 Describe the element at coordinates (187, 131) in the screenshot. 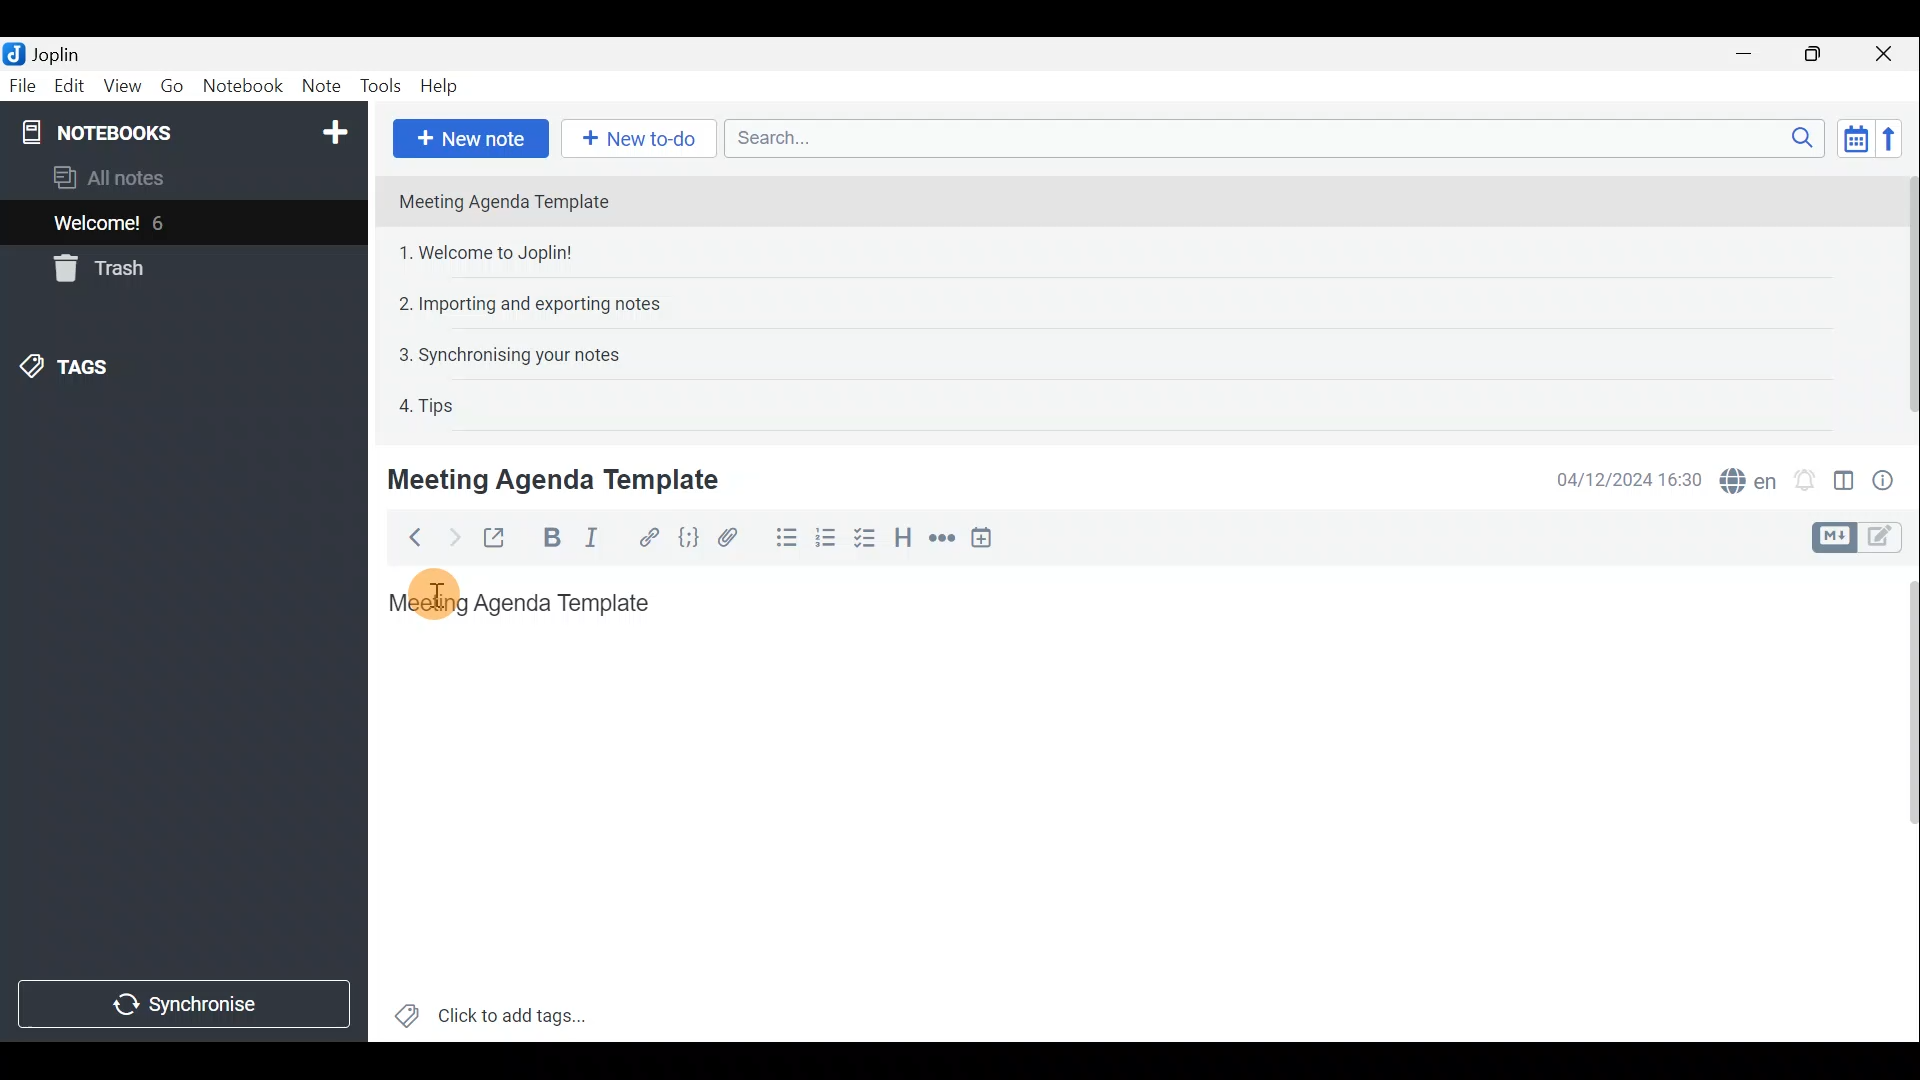

I see `Notebooks` at that location.